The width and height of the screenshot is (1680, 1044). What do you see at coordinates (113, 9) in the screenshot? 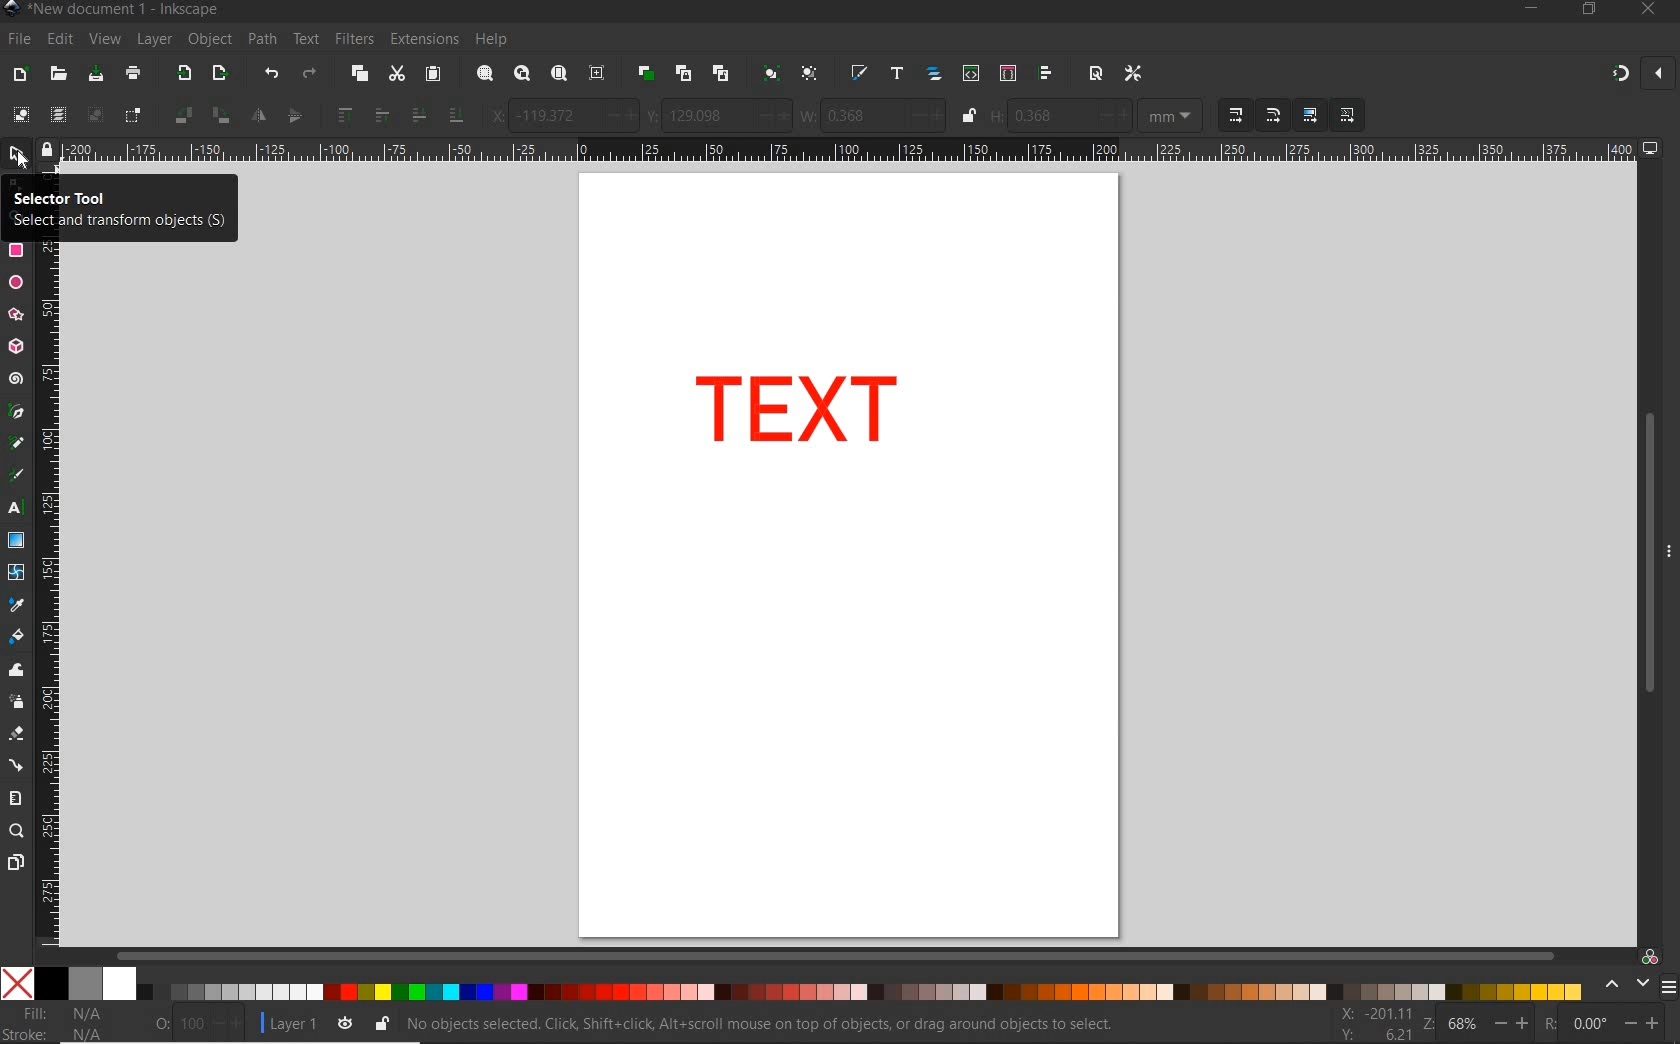
I see `FILE NAME` at bounding box center [113, 9].